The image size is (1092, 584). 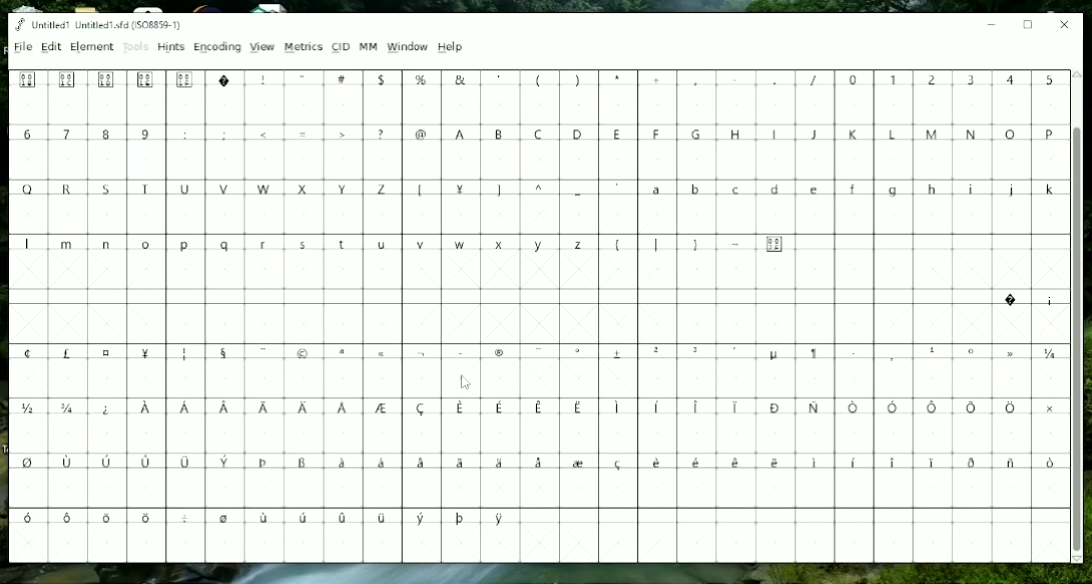 I want to click on Capital Letters, so click(x=248, y=190).